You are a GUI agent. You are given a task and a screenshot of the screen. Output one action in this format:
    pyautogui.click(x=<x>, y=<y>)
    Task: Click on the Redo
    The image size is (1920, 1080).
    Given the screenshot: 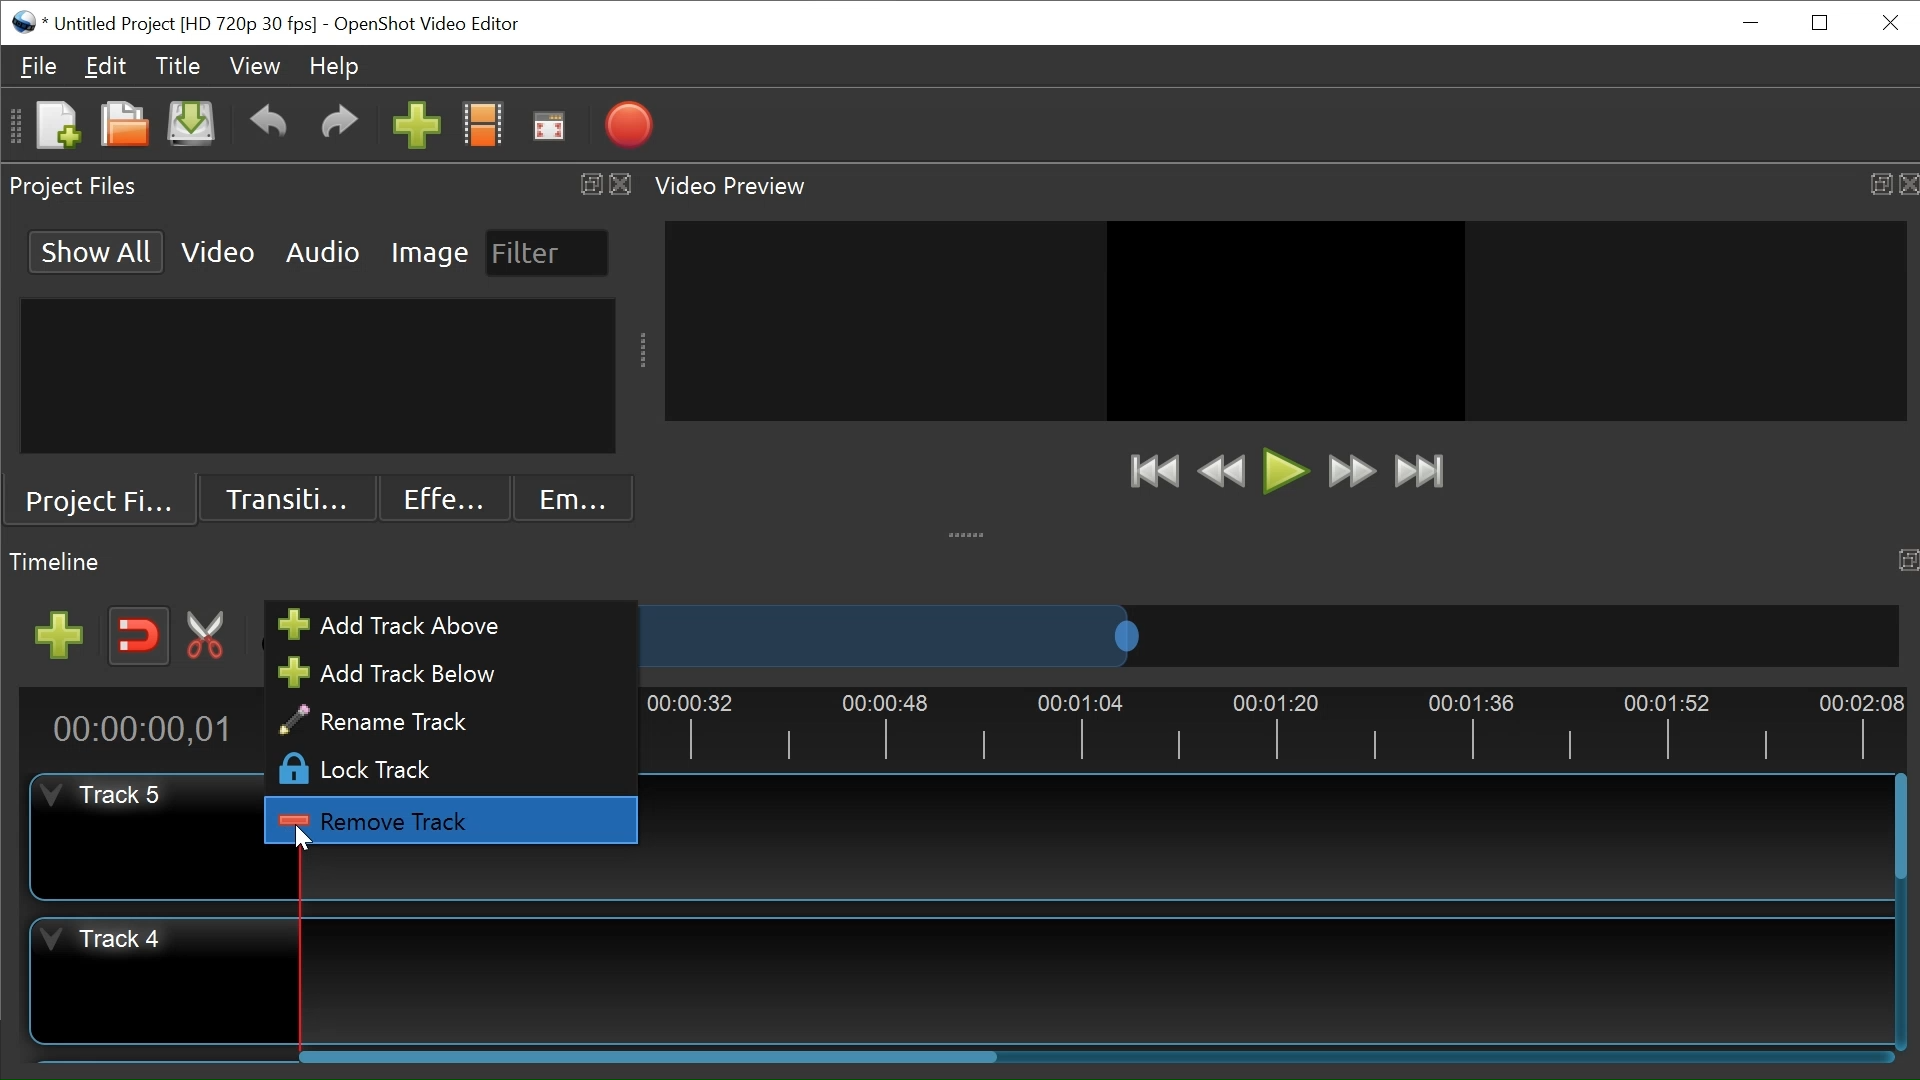 What is the action you would take?
    pyautogui.click(x=339, y=127)
    